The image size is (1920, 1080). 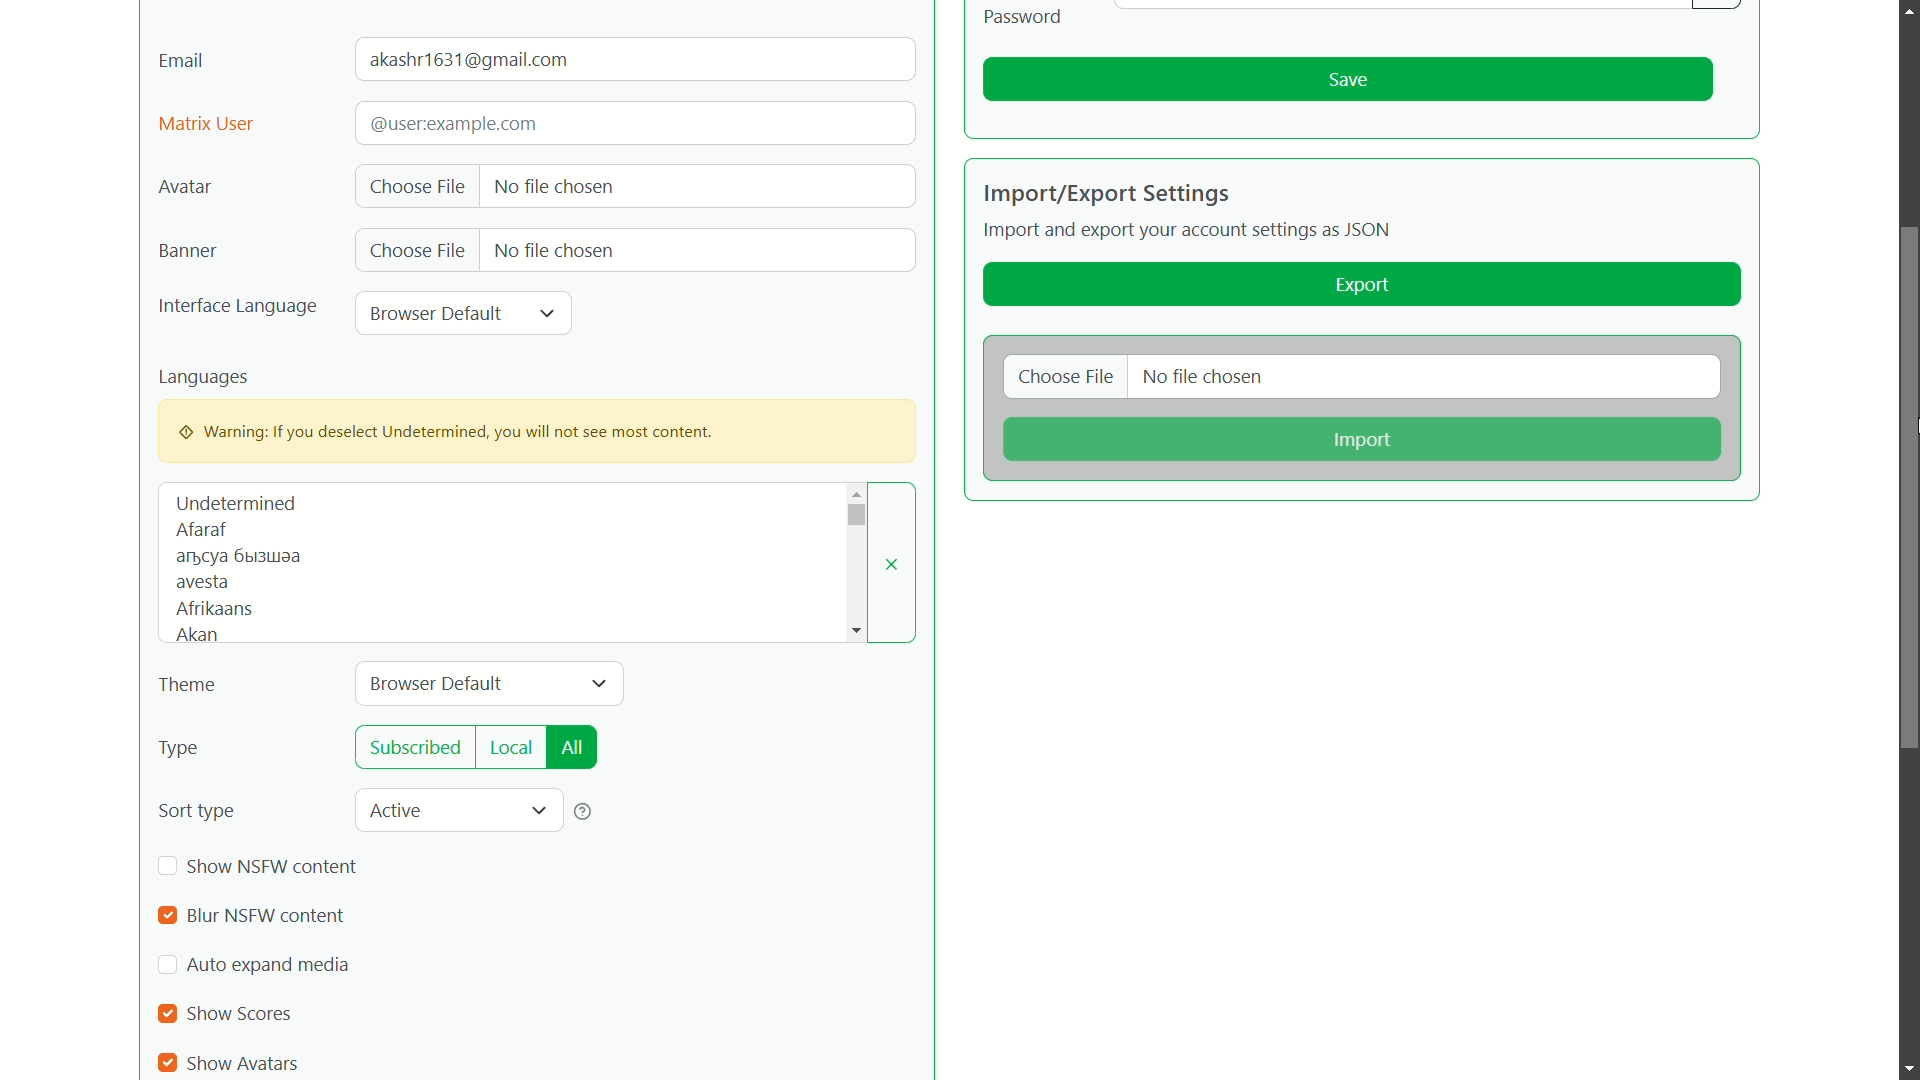 What do you see at coordinates (473, 60) in the screenshot?
I see `user mail` at bounding box center [473, 60].